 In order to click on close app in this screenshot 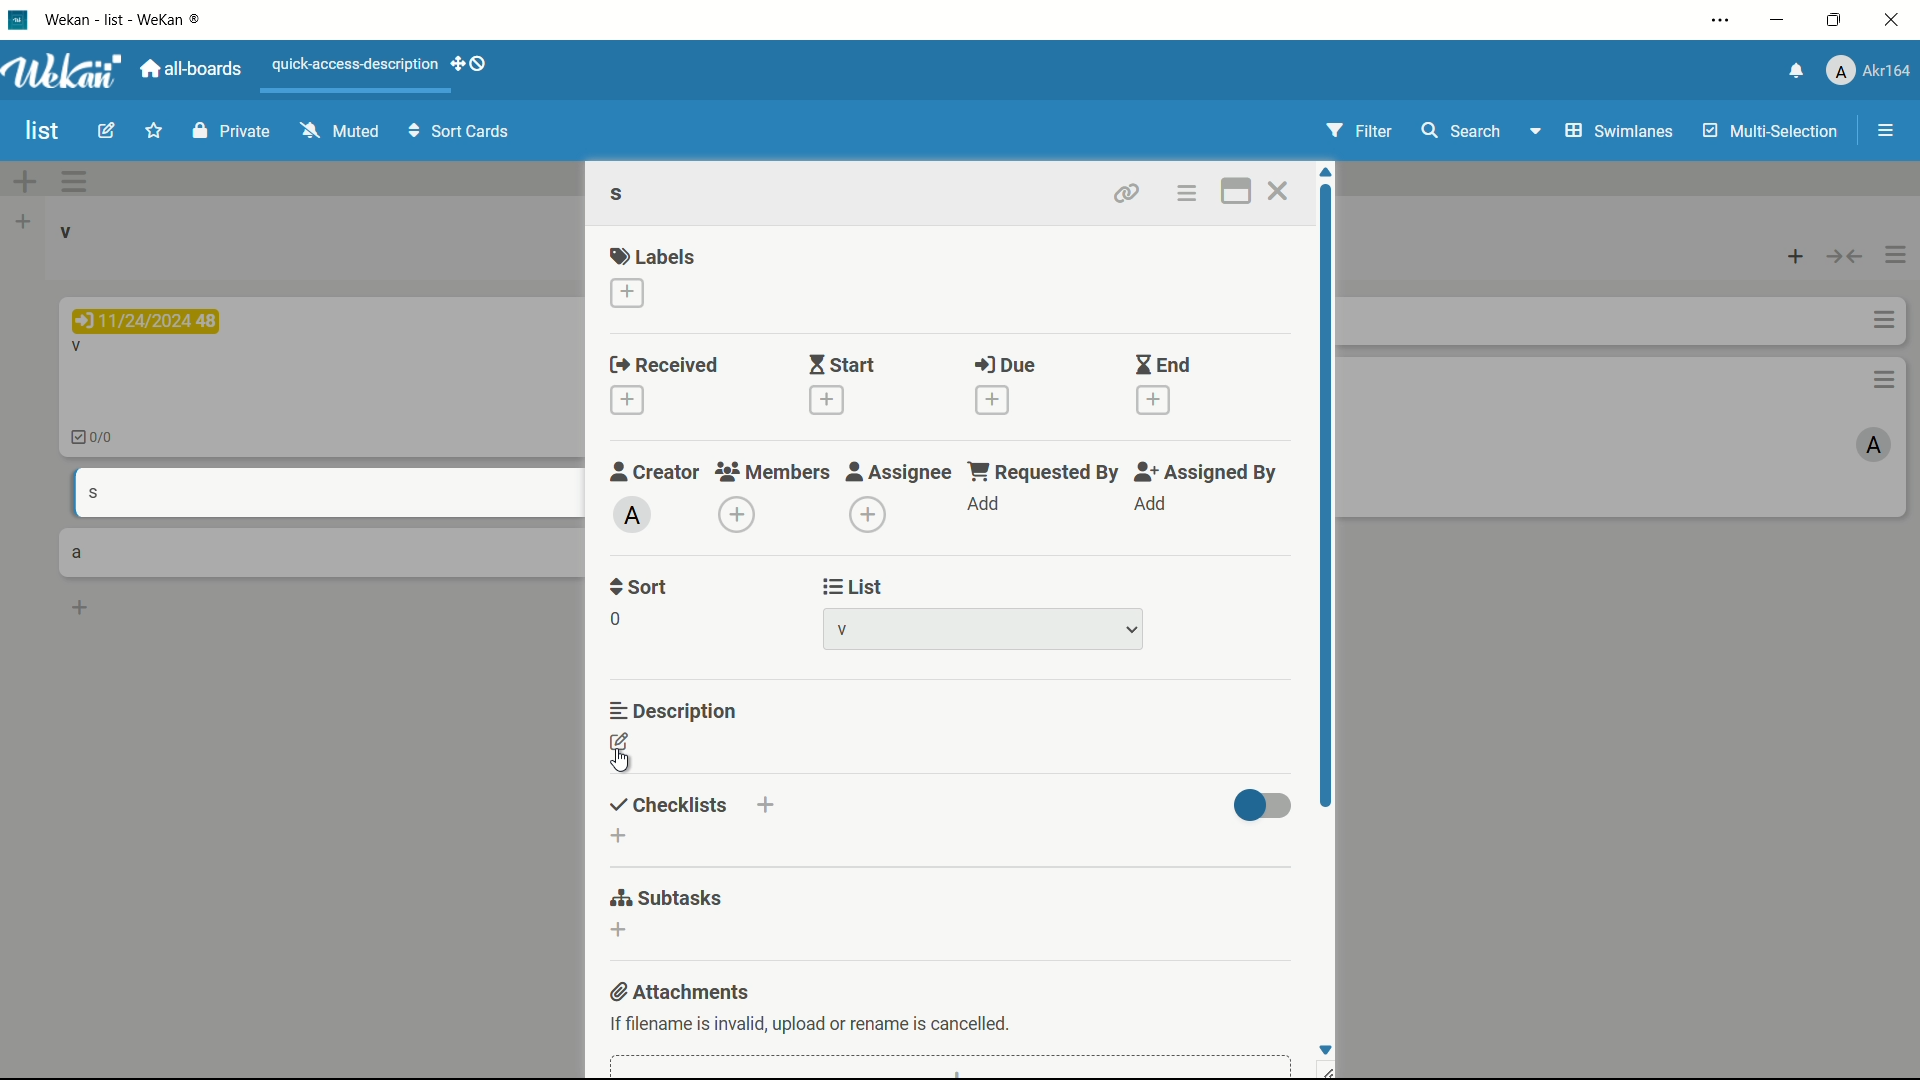, I will do `click(1895, 22)`.